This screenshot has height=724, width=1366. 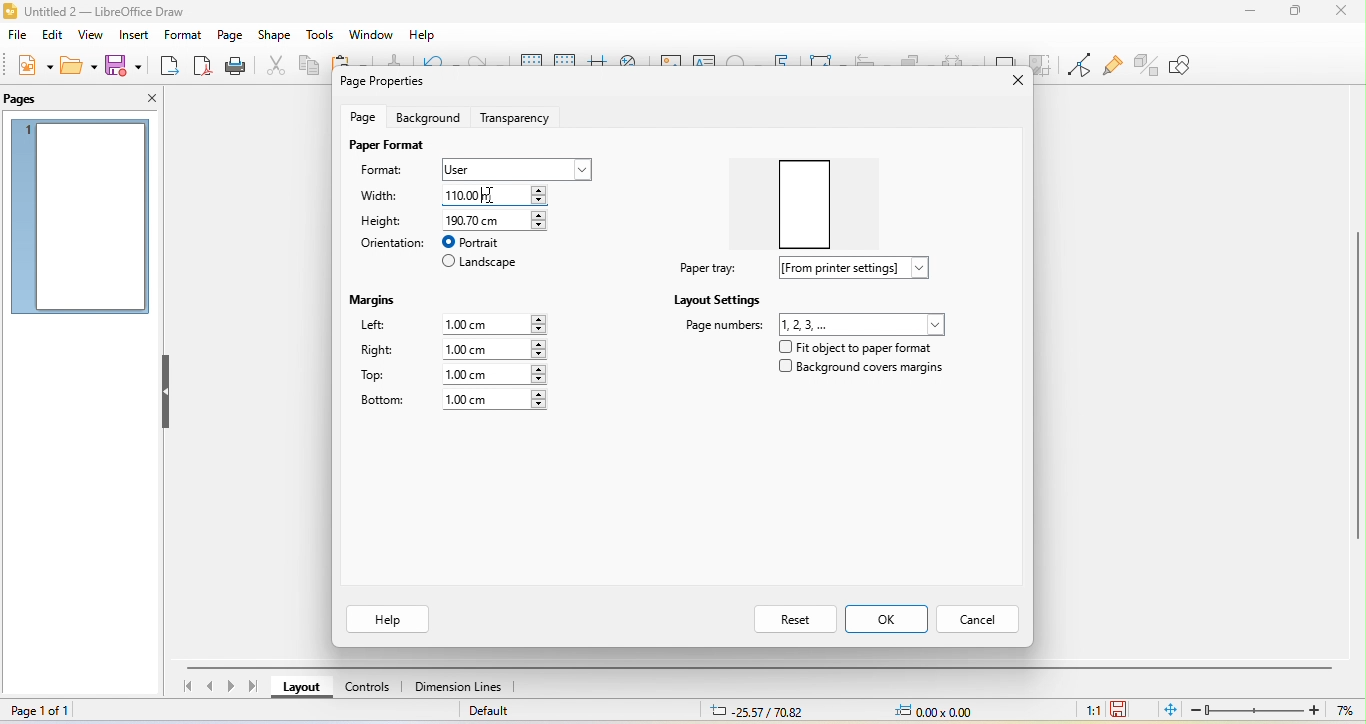 I want to click on margins, so click(x=377, y=297).